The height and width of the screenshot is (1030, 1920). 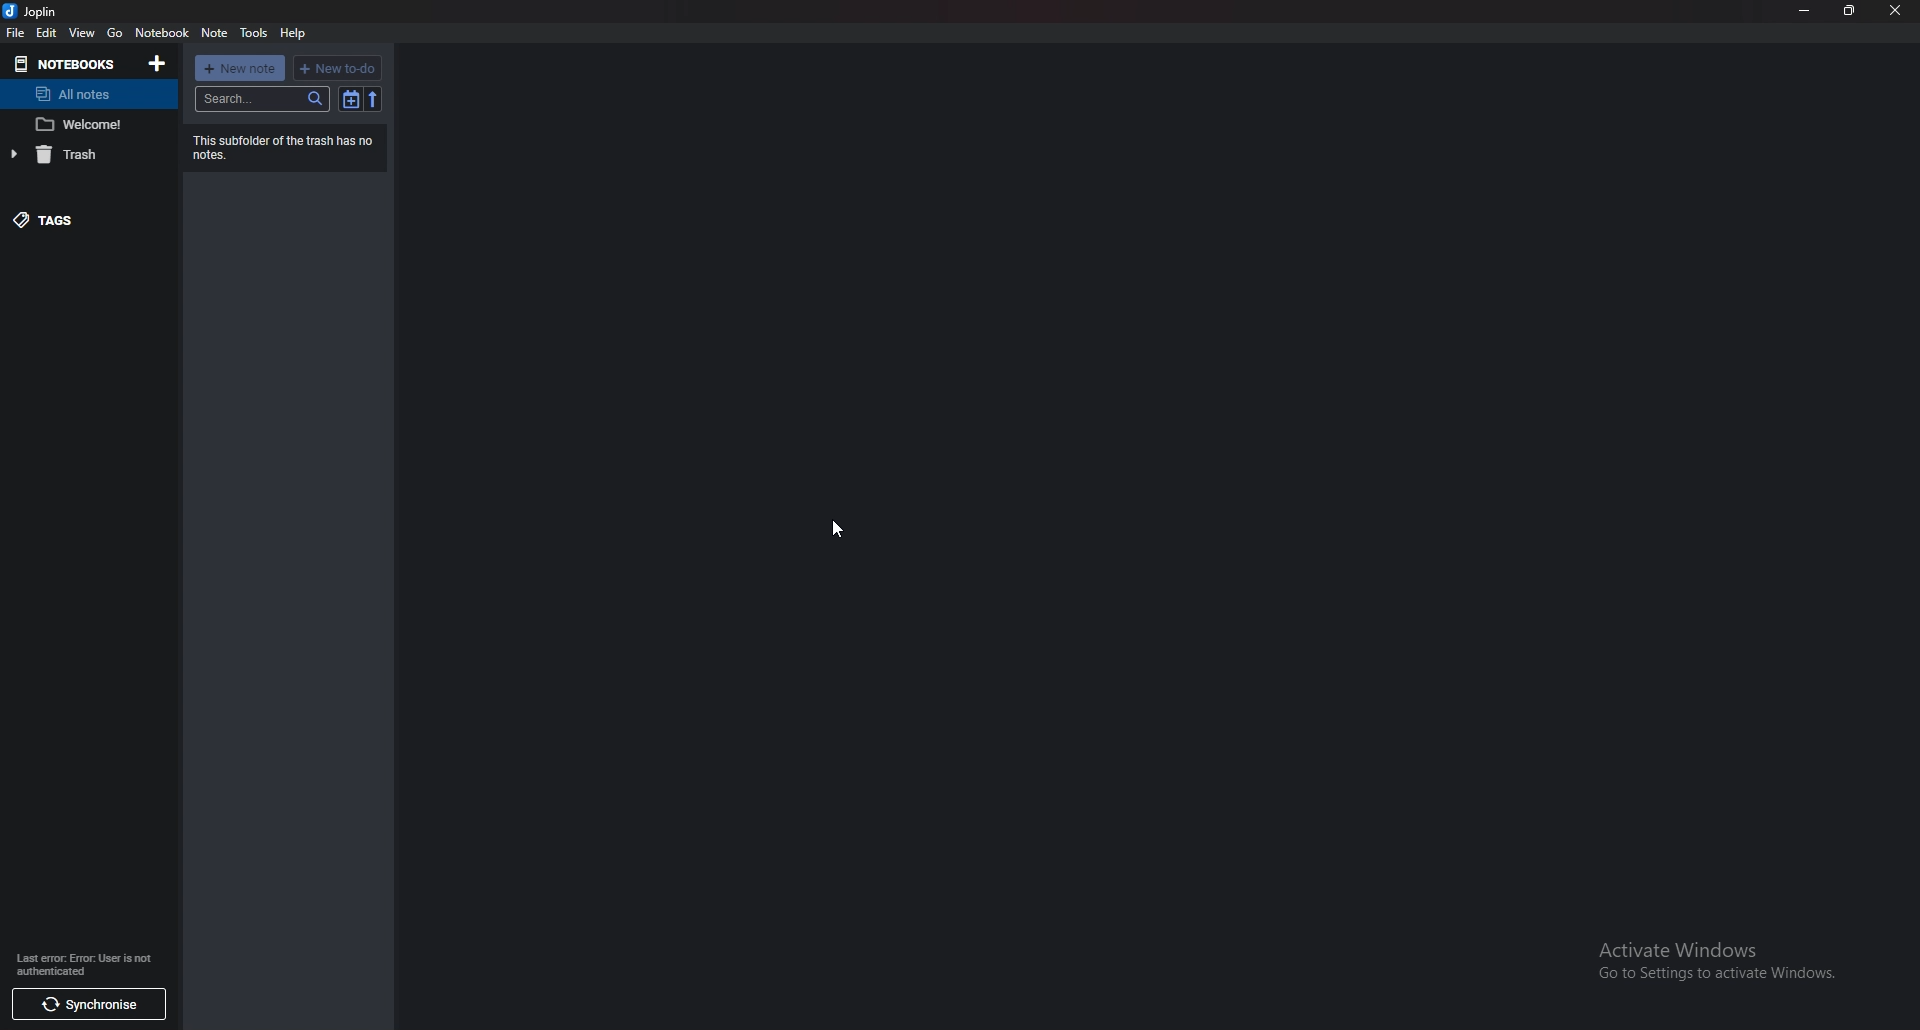 I want to click on Edit, so click(x=46, y=32).